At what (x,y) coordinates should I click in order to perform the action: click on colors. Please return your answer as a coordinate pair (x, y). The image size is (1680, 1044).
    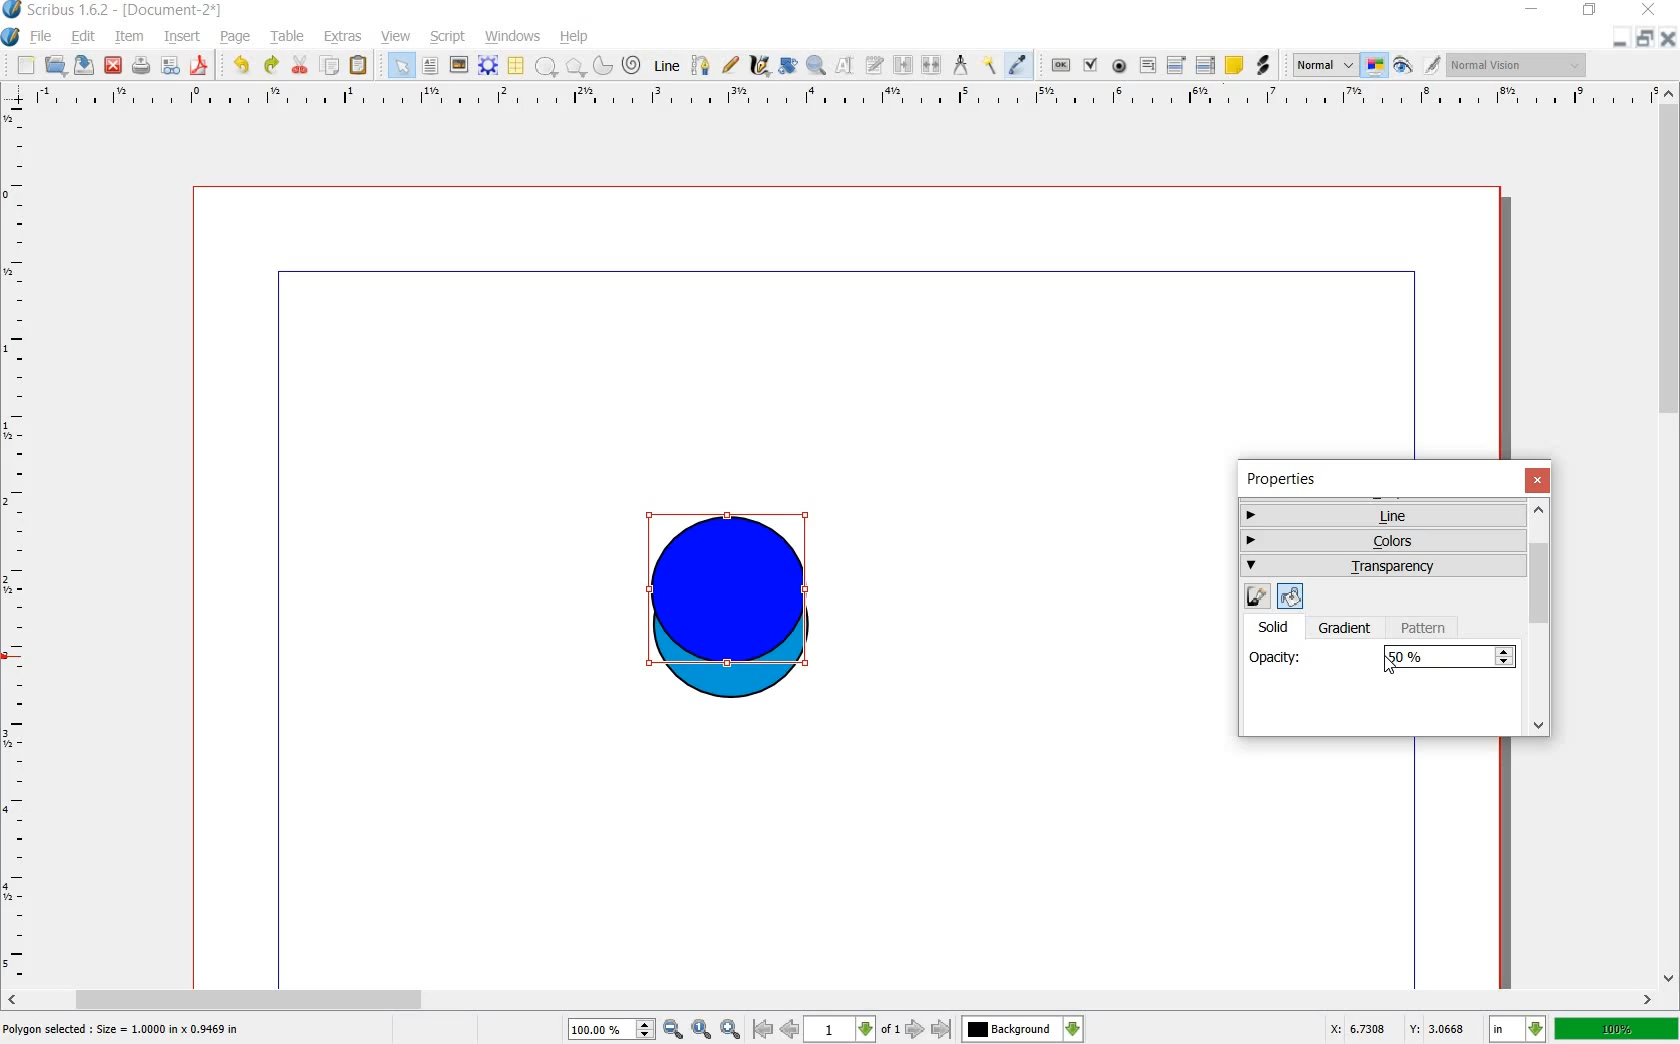
    Looking at the image, I should click on (1384, 538).